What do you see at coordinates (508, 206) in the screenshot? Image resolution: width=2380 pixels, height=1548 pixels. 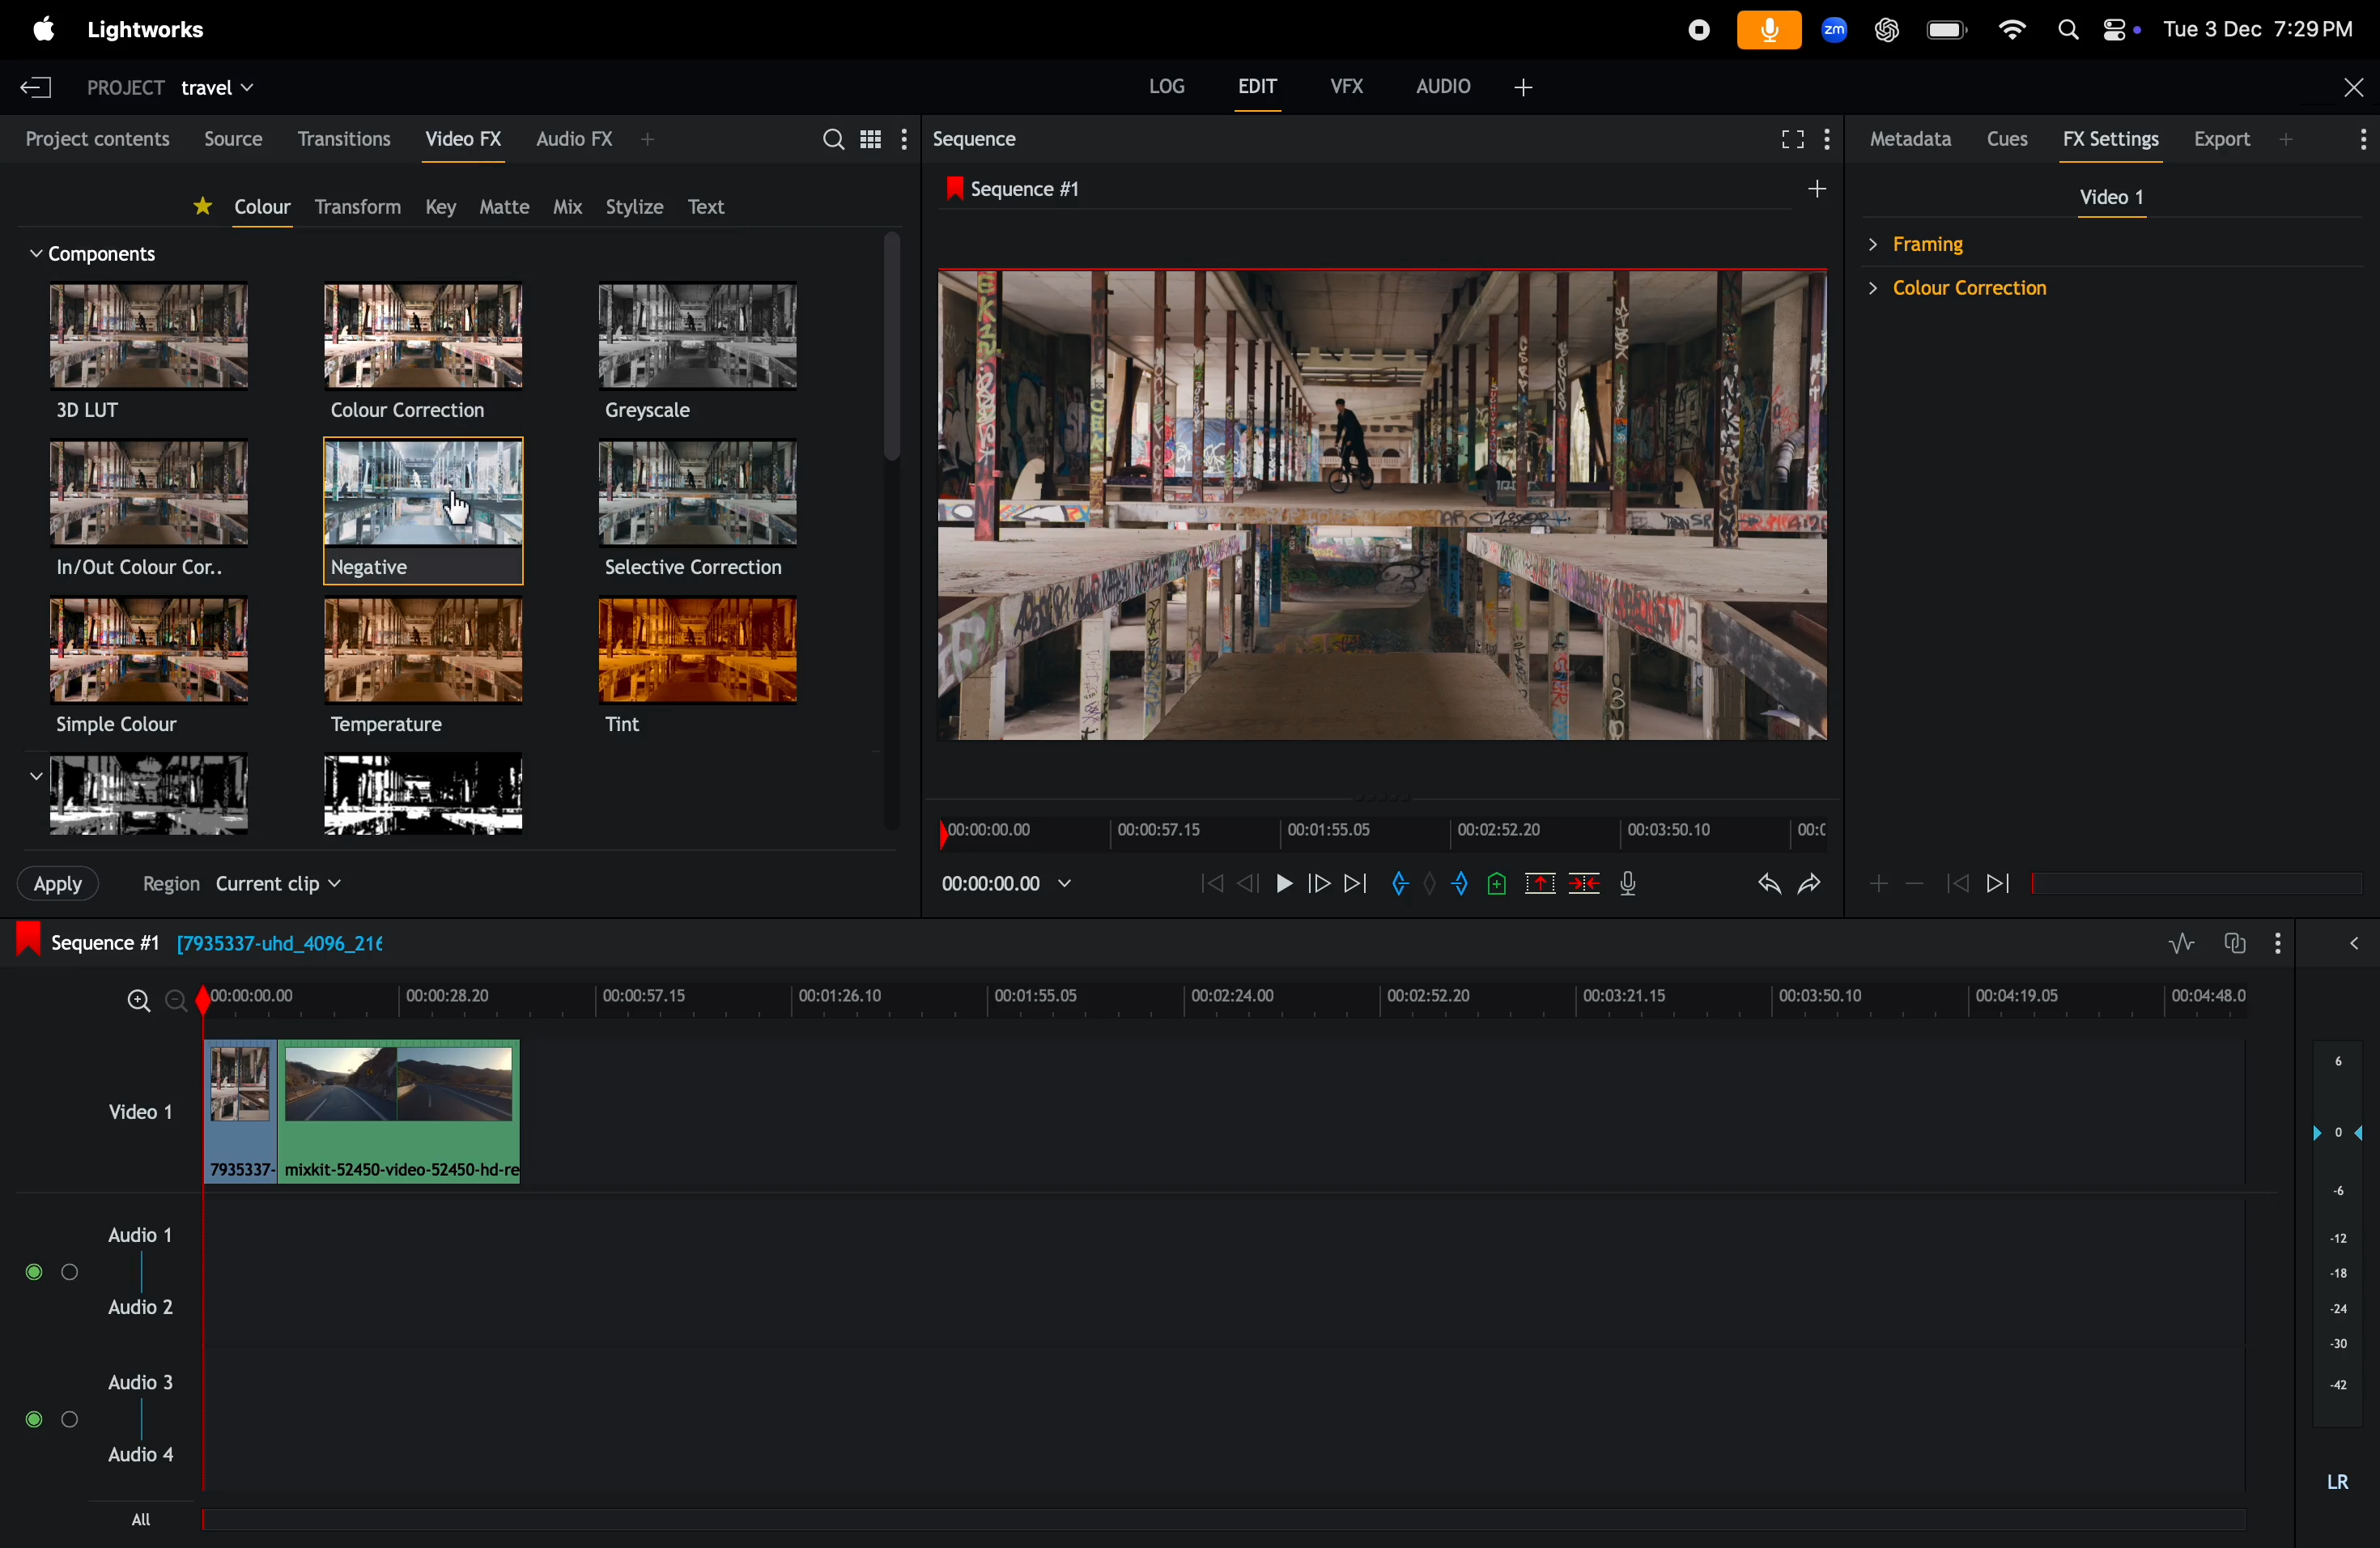 I see `matte` at bounding box center [508, 206].